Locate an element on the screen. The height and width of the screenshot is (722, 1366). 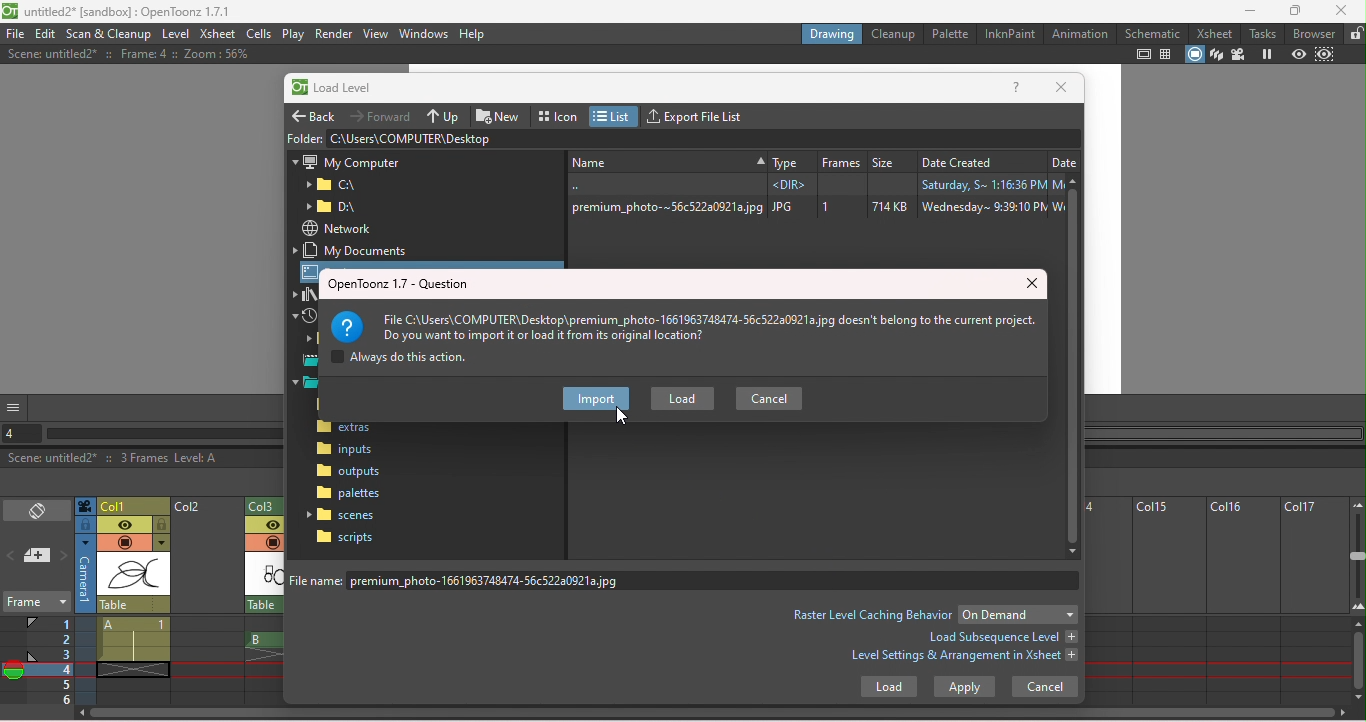
Close is located at coordinates (1341, 10).